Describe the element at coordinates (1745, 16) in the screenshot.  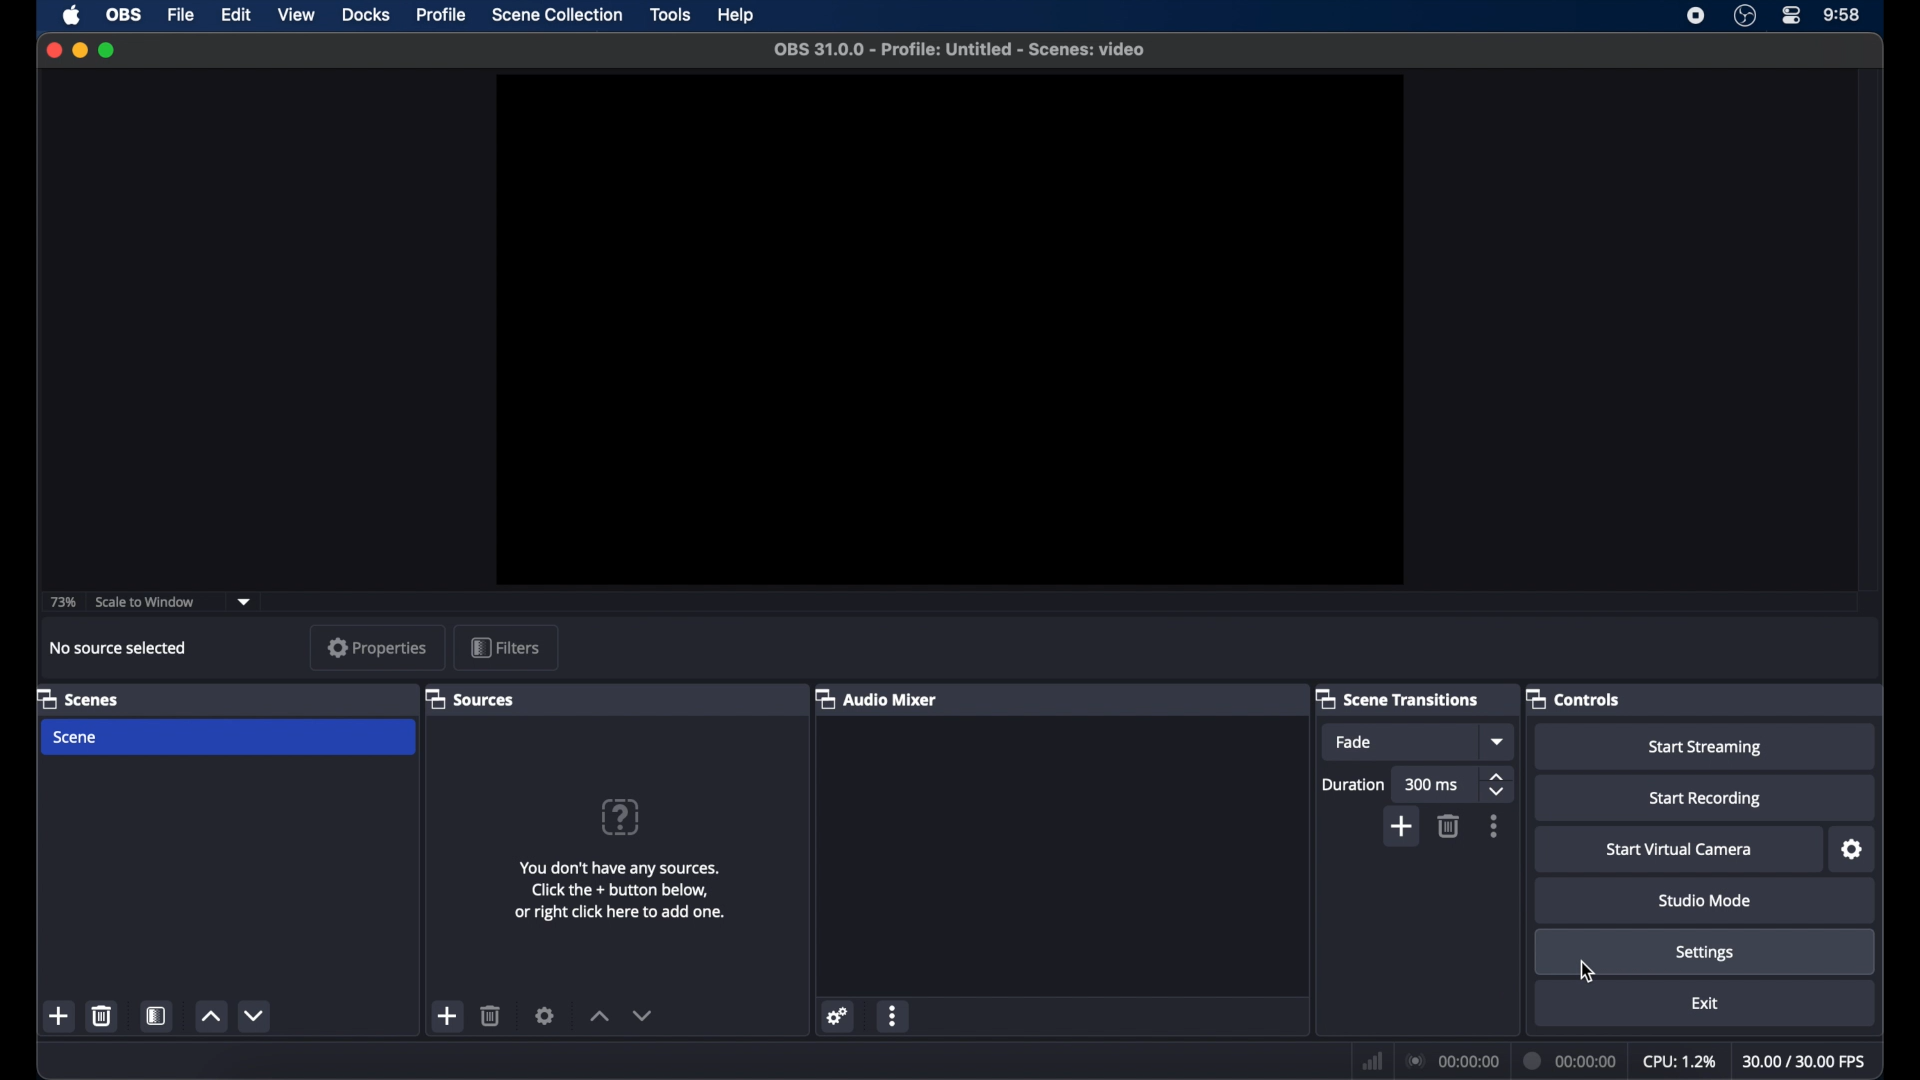
I see `obs studio` at that location.